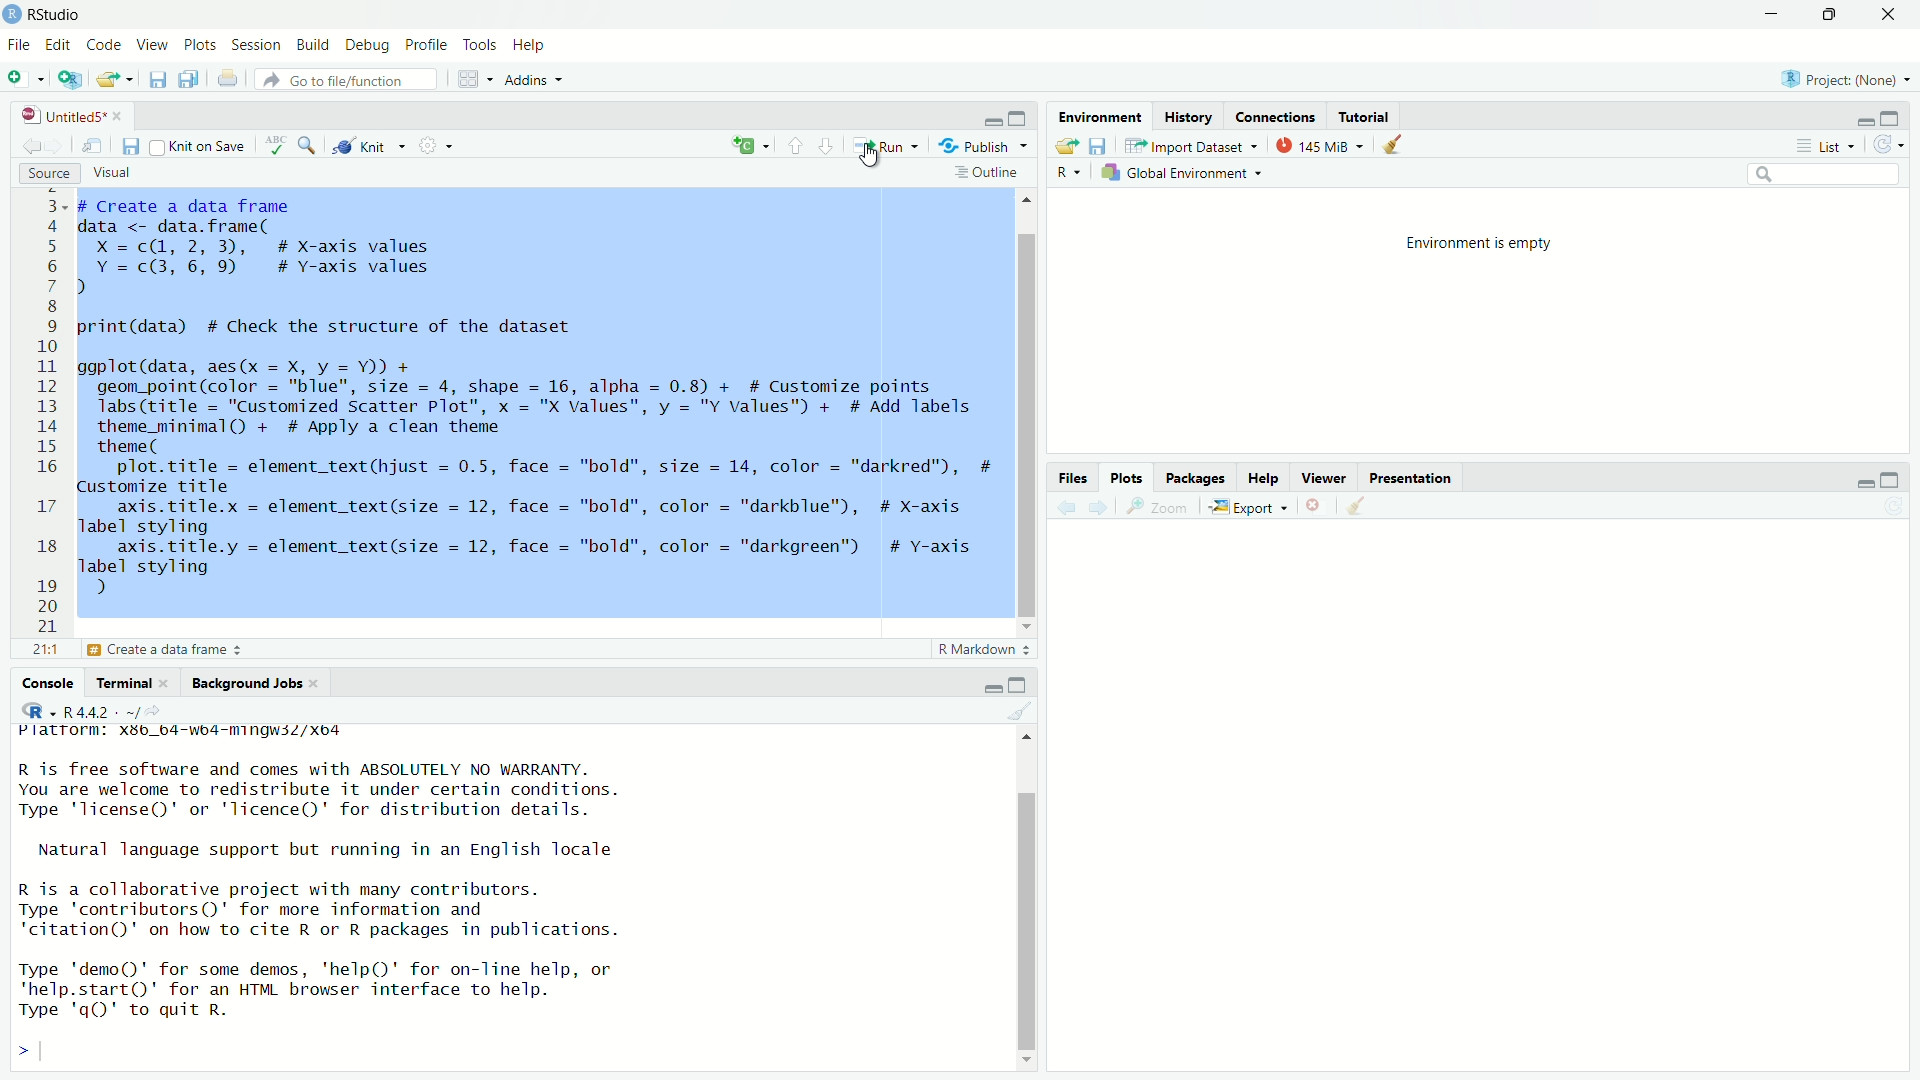 This screenshot has height=1080, width=1920. I want to click on Viewer, so click(1321, 481).